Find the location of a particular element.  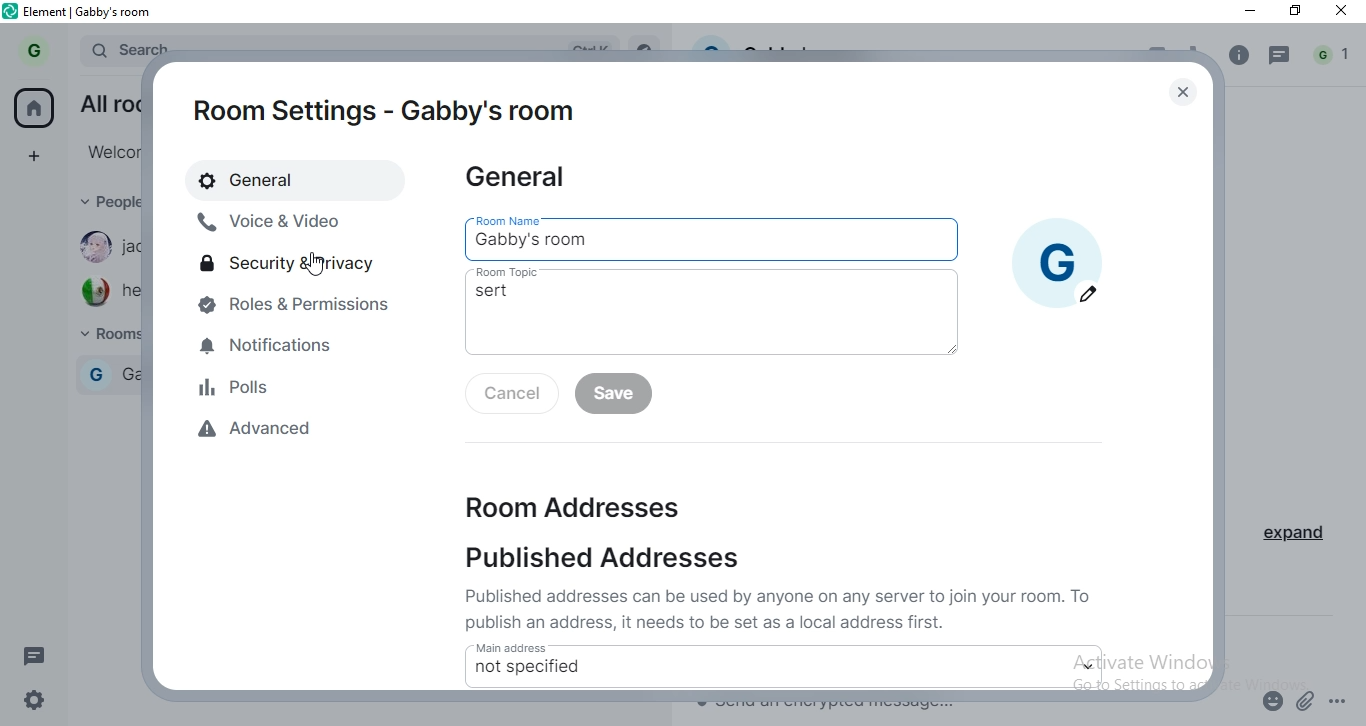

sert is located at coordinates (498, 296).